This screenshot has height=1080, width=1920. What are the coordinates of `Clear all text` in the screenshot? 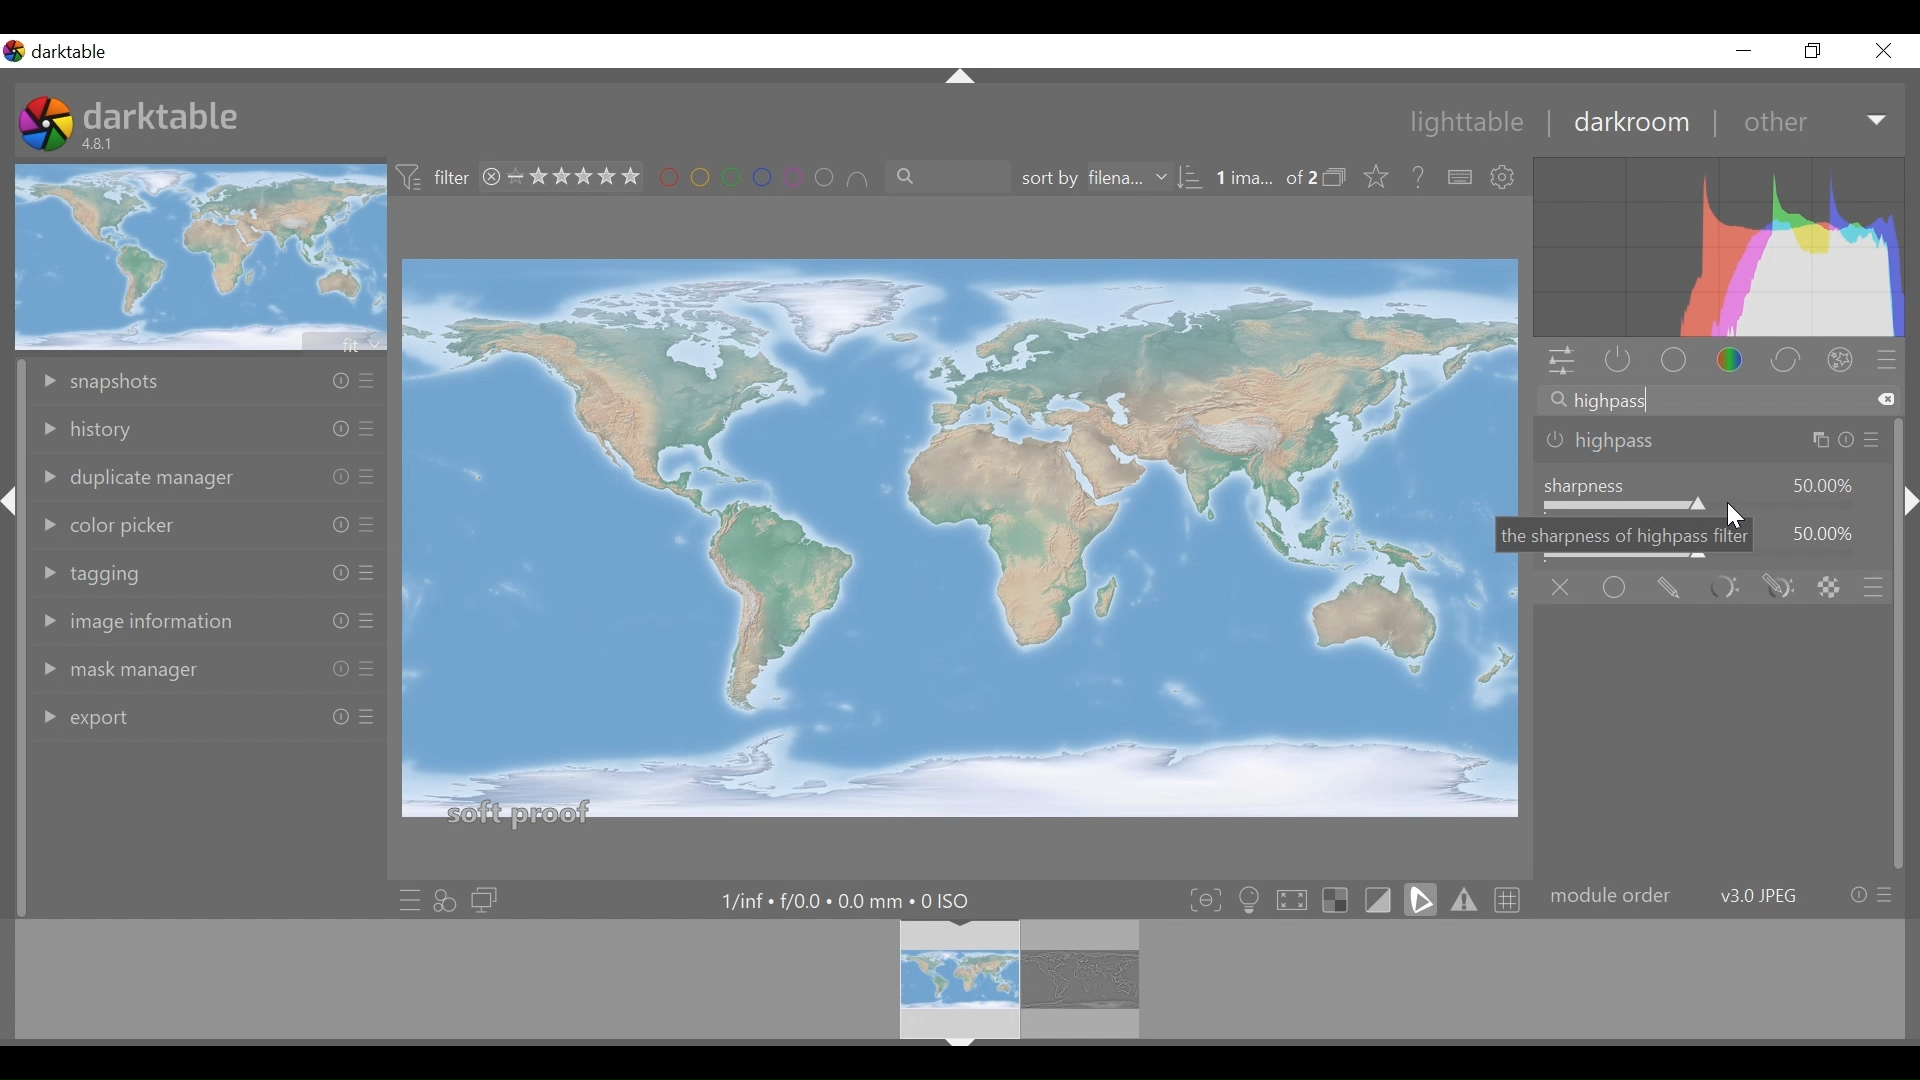 It's located at (1887, 399).